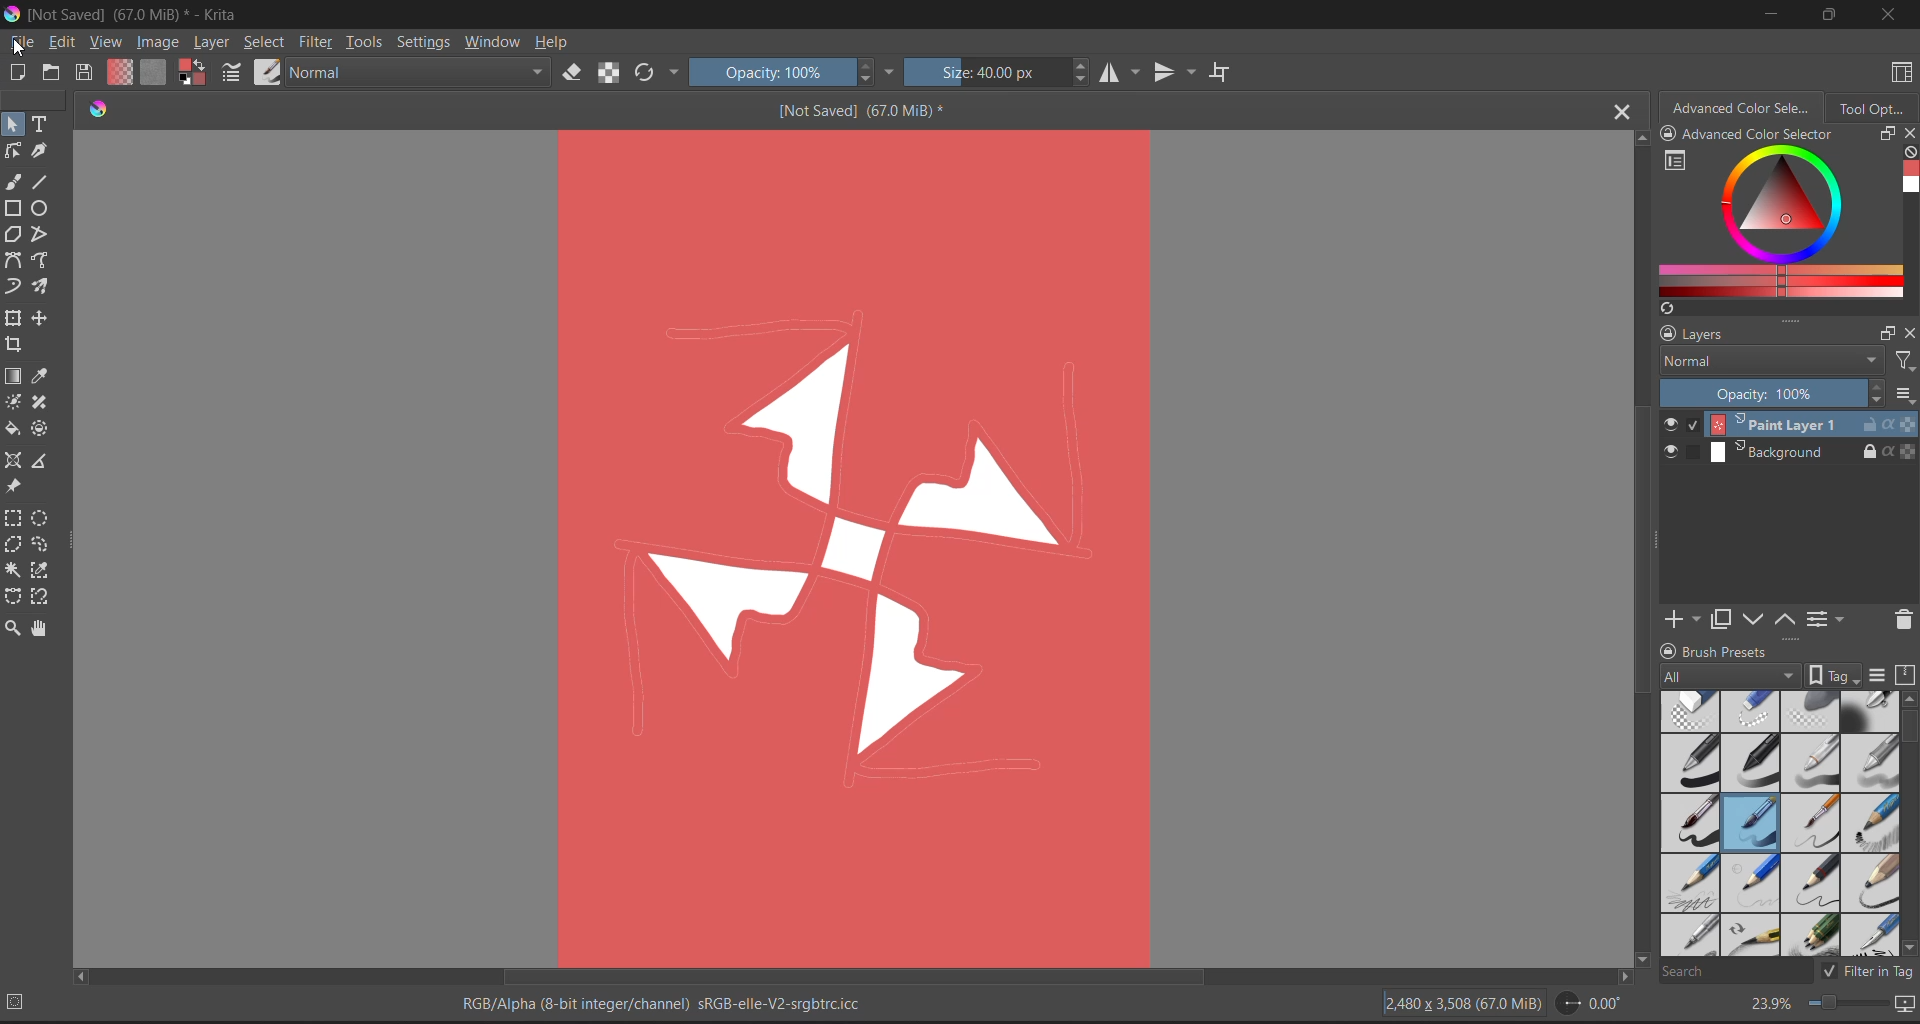  Describe the element at coordinates (1903, 1006) in the screenshot. I see `map the canvas` at that location.